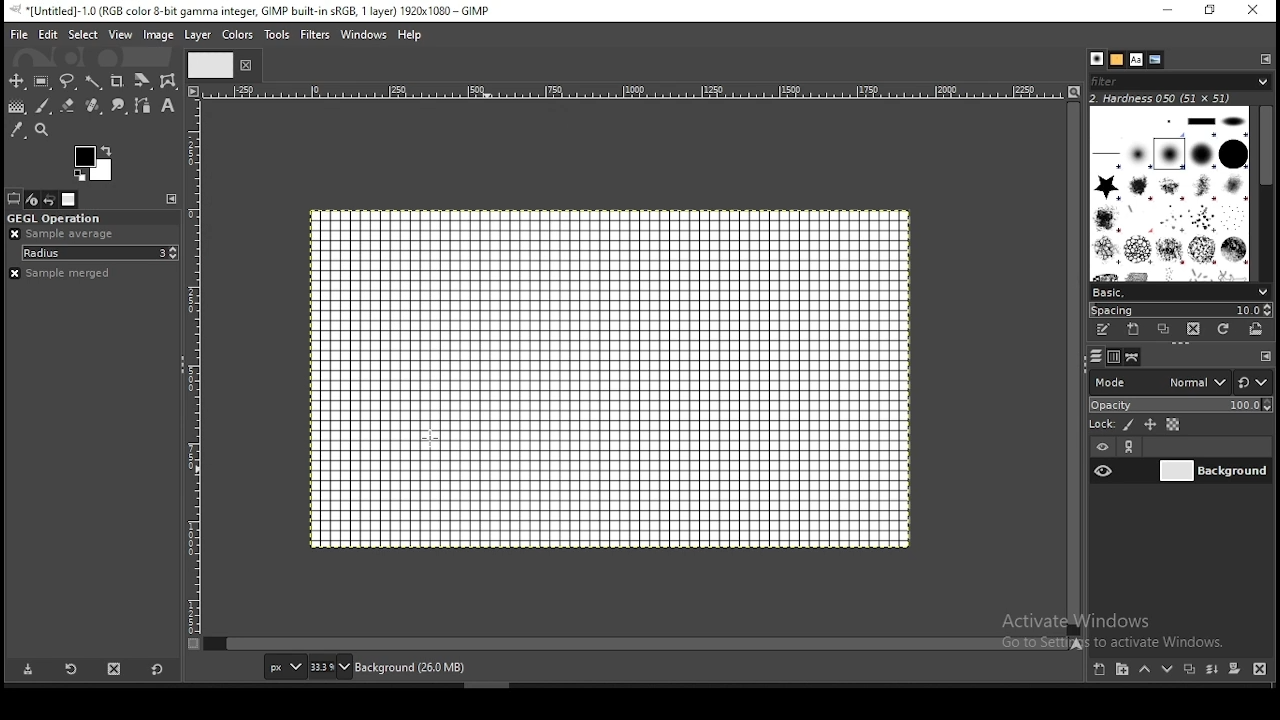 This screenshot has height=720, width=1280. I want to click on layers, so click(1097, 355).